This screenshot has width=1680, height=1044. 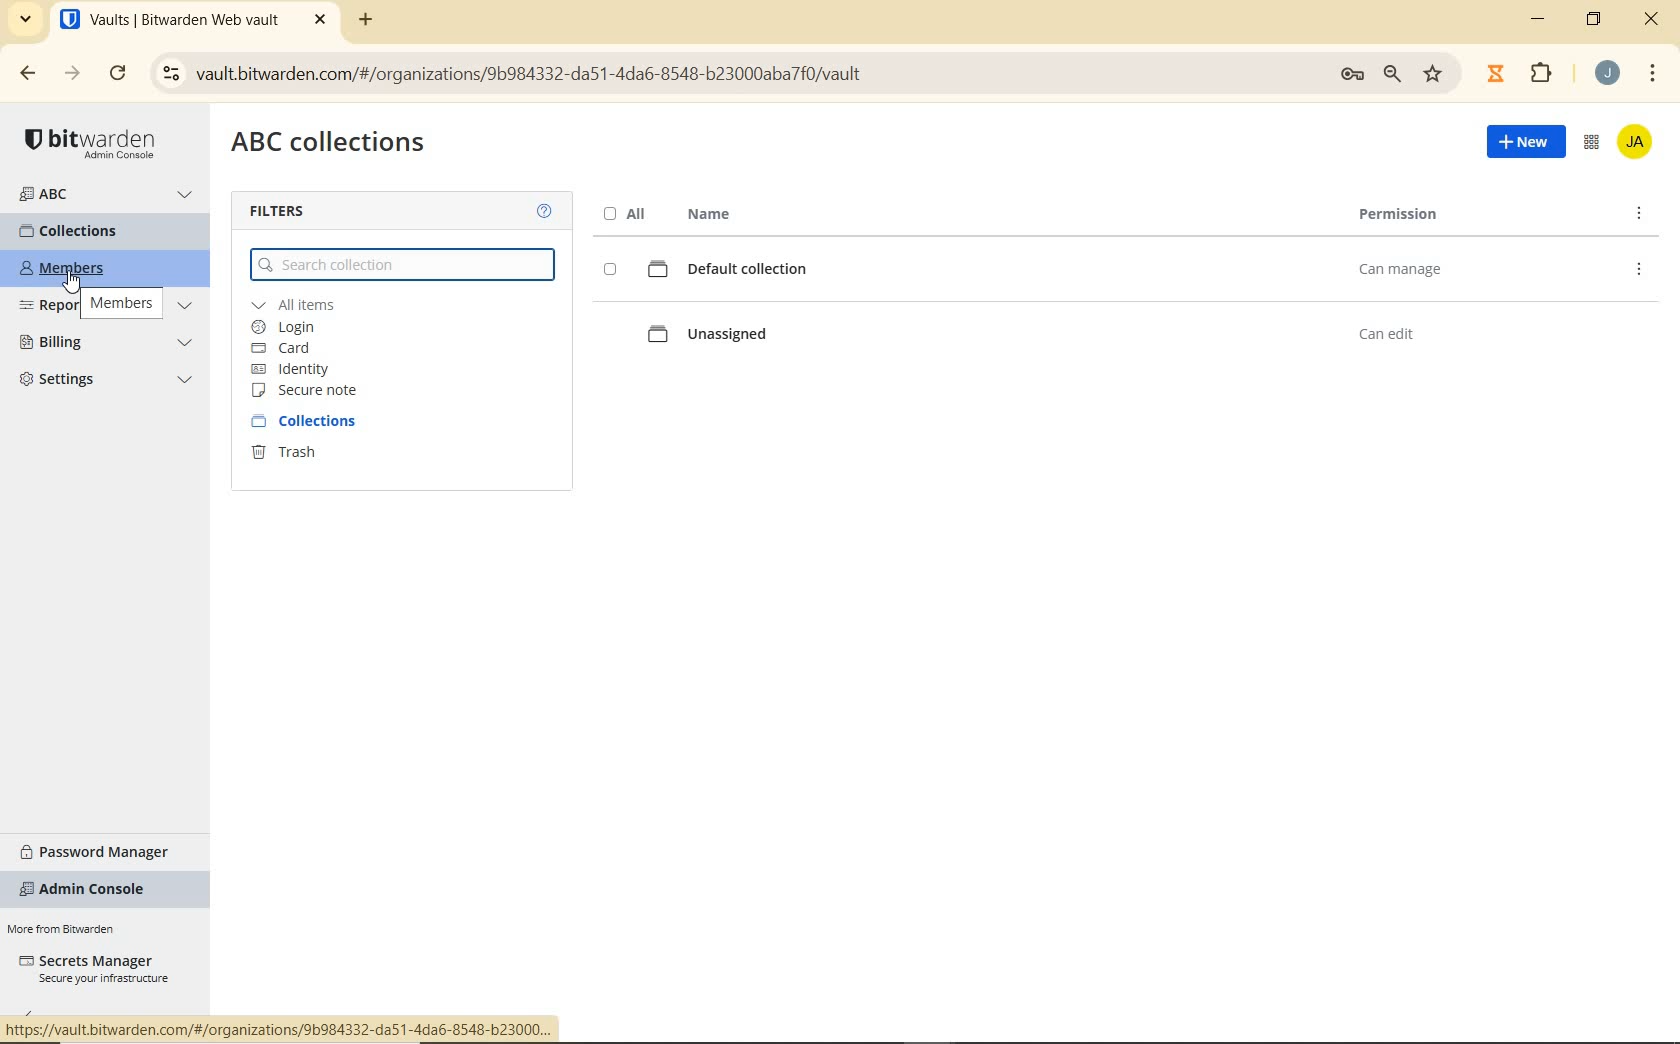 I want to click on FILTERS, so click(x=287, y=211).